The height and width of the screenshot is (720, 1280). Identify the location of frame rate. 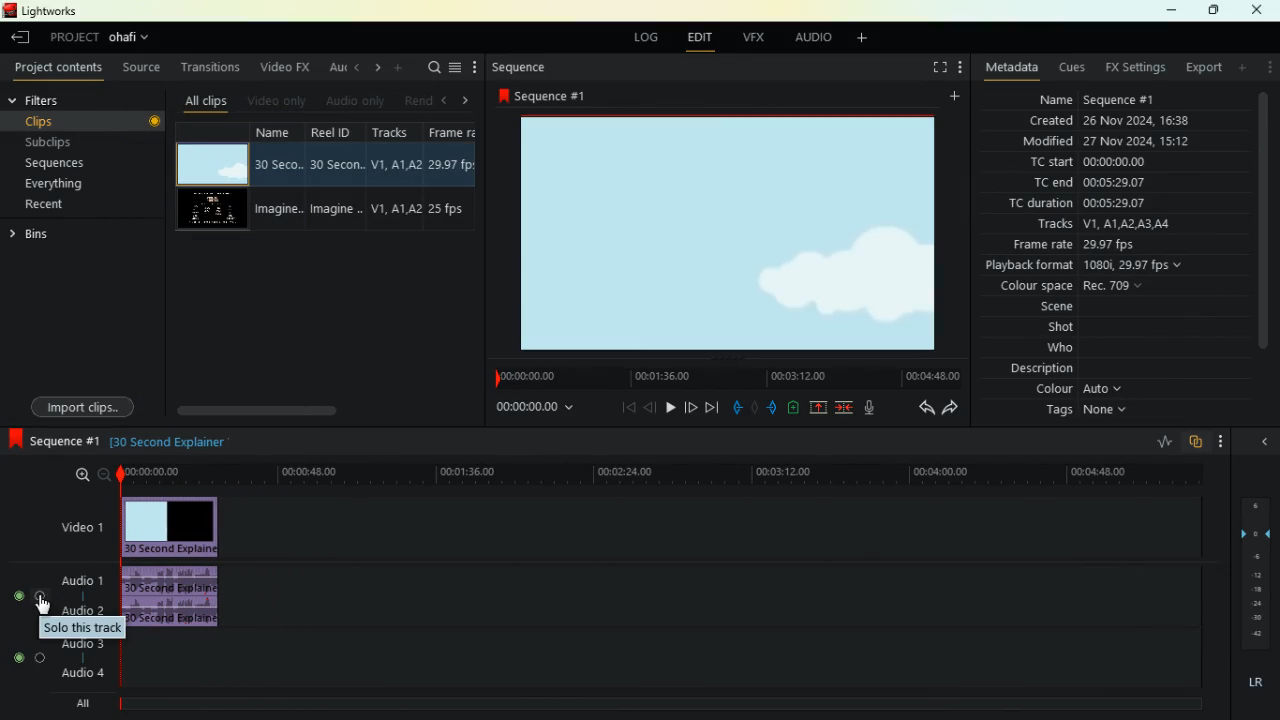
(1106, 246).